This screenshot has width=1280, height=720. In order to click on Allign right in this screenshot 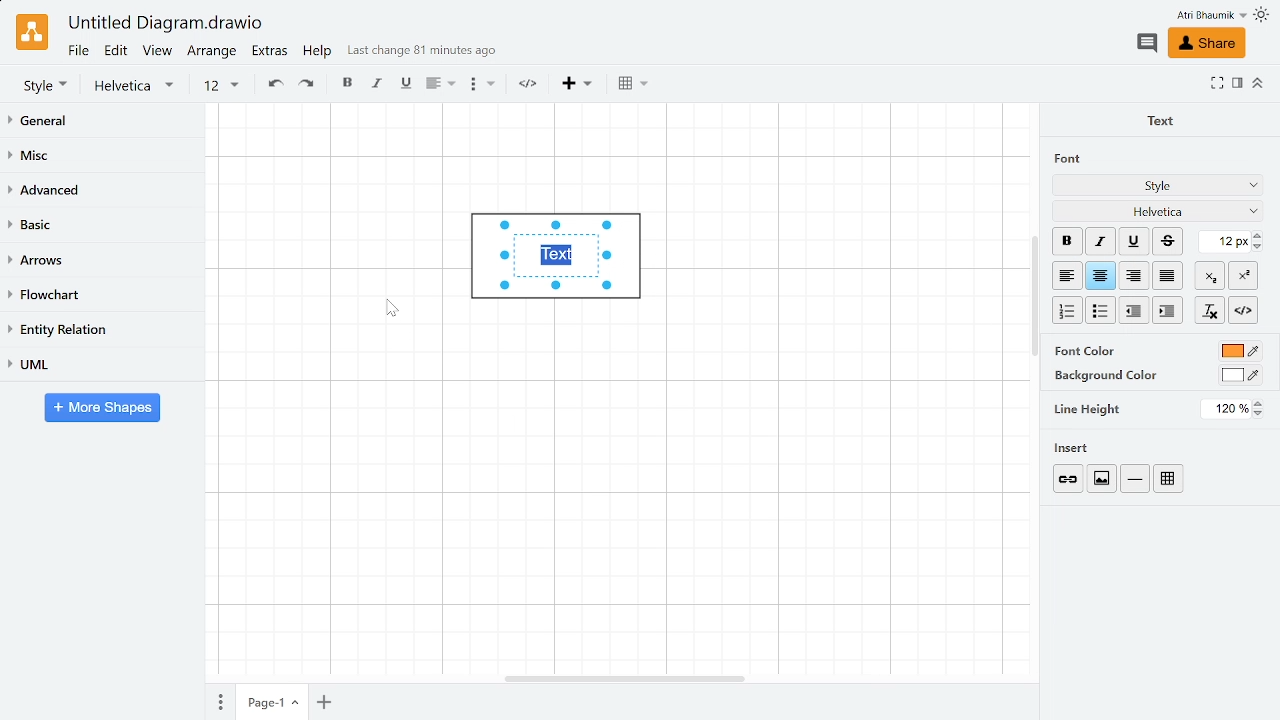, I will do `click(1135, 275)`.